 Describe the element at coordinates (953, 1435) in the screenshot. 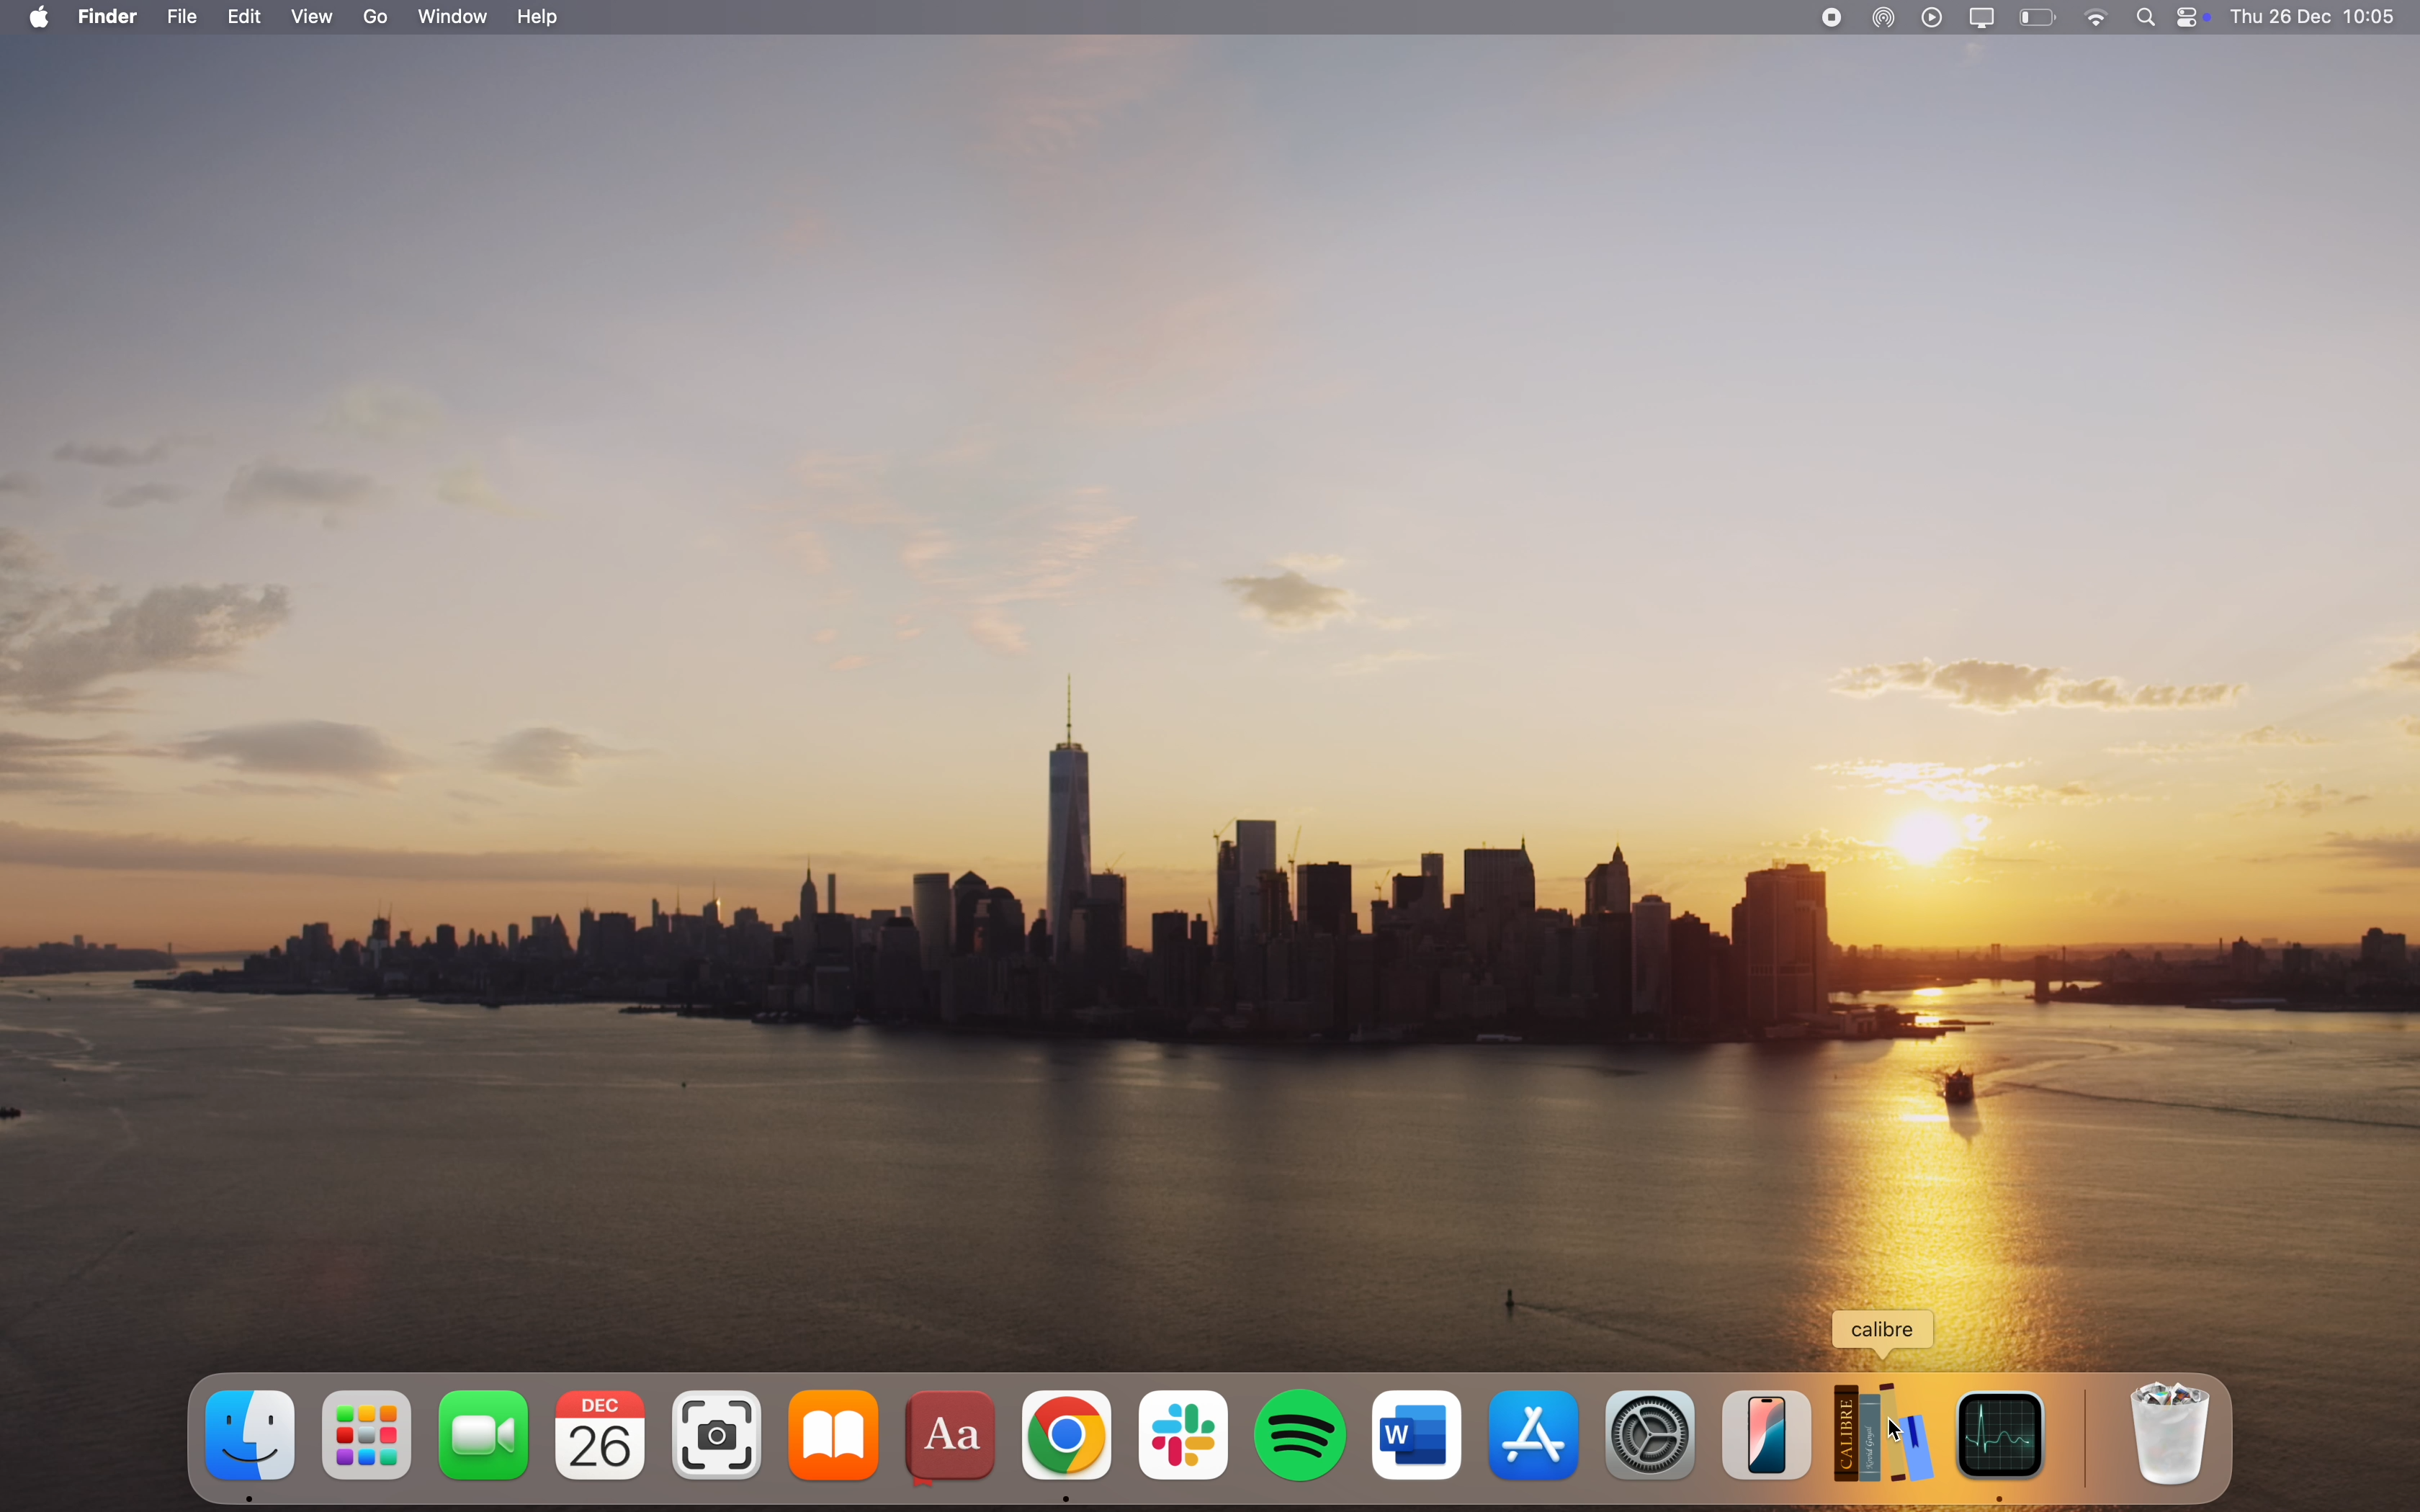

I see `dictonary` at that location.